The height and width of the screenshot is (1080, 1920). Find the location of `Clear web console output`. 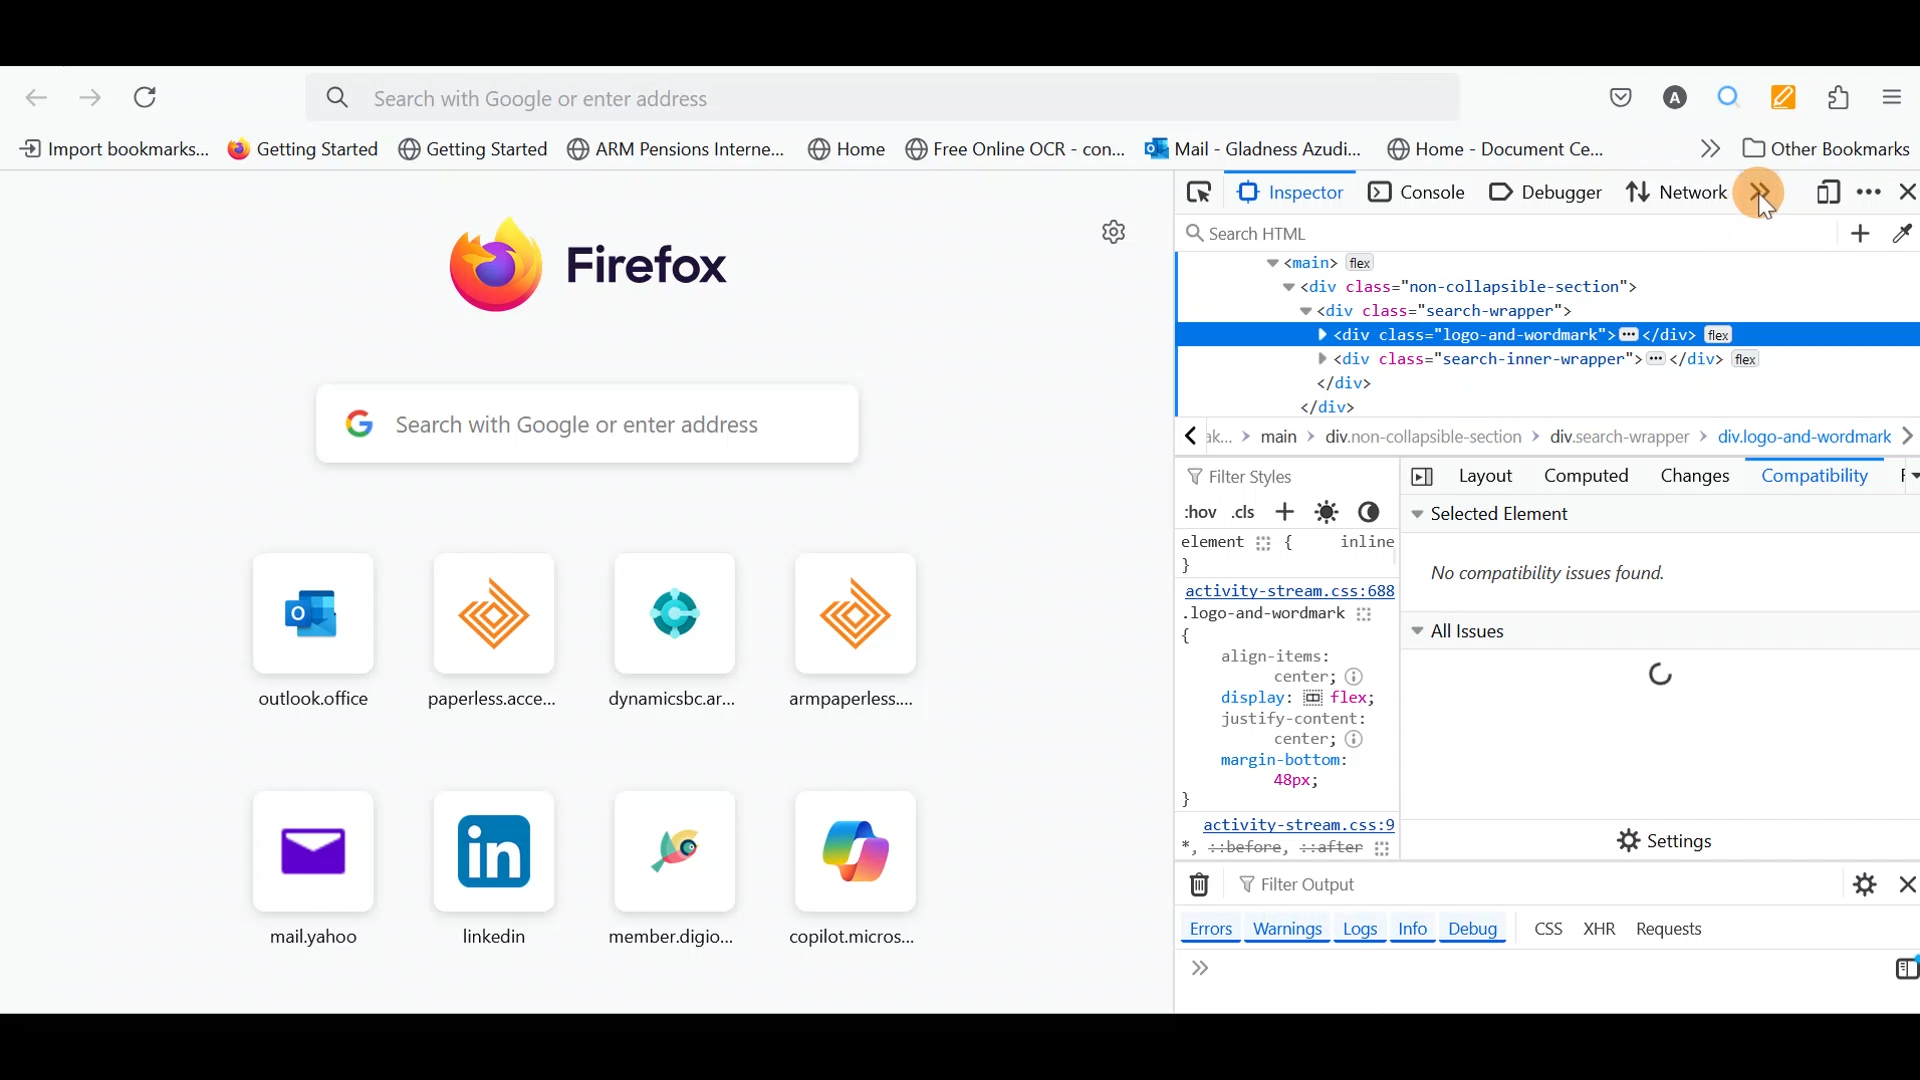

Clear web console output is located at coordinates (1203, 886).